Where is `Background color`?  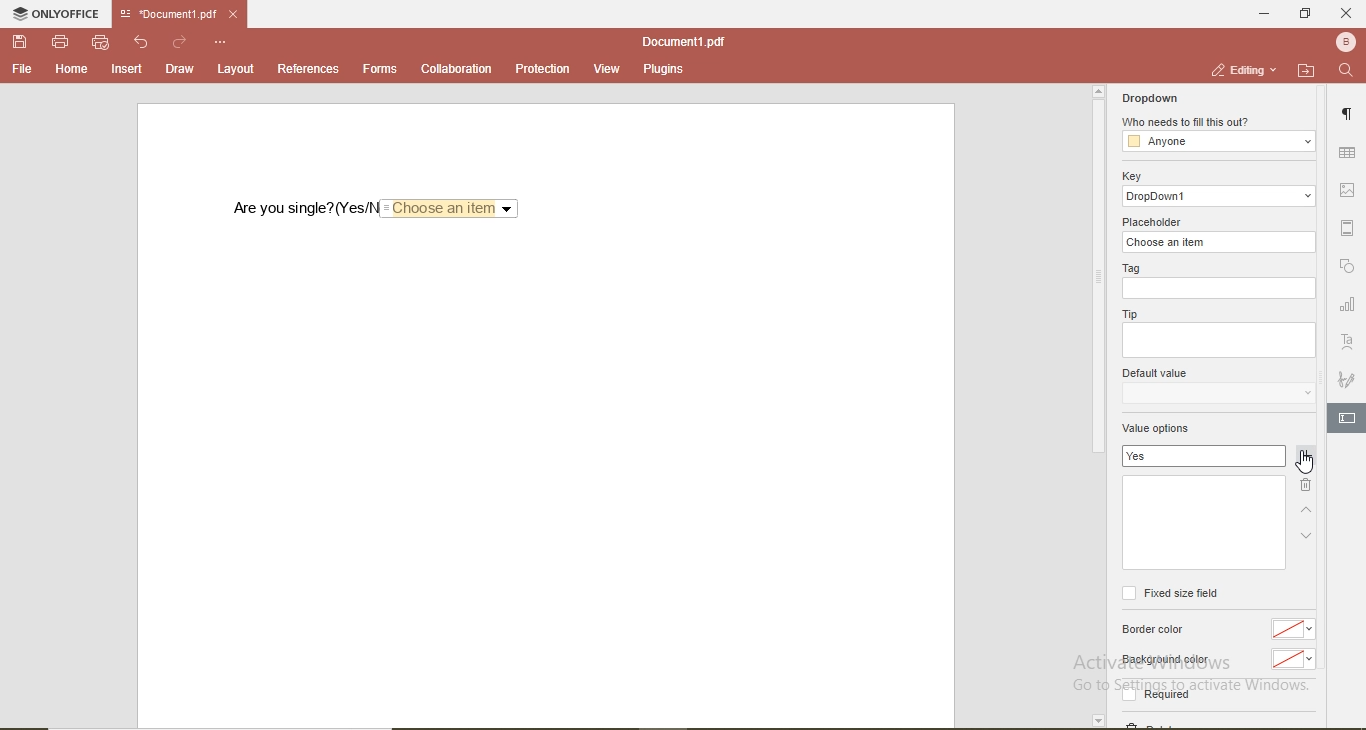 Background color is located at coordinates (1163, 659).